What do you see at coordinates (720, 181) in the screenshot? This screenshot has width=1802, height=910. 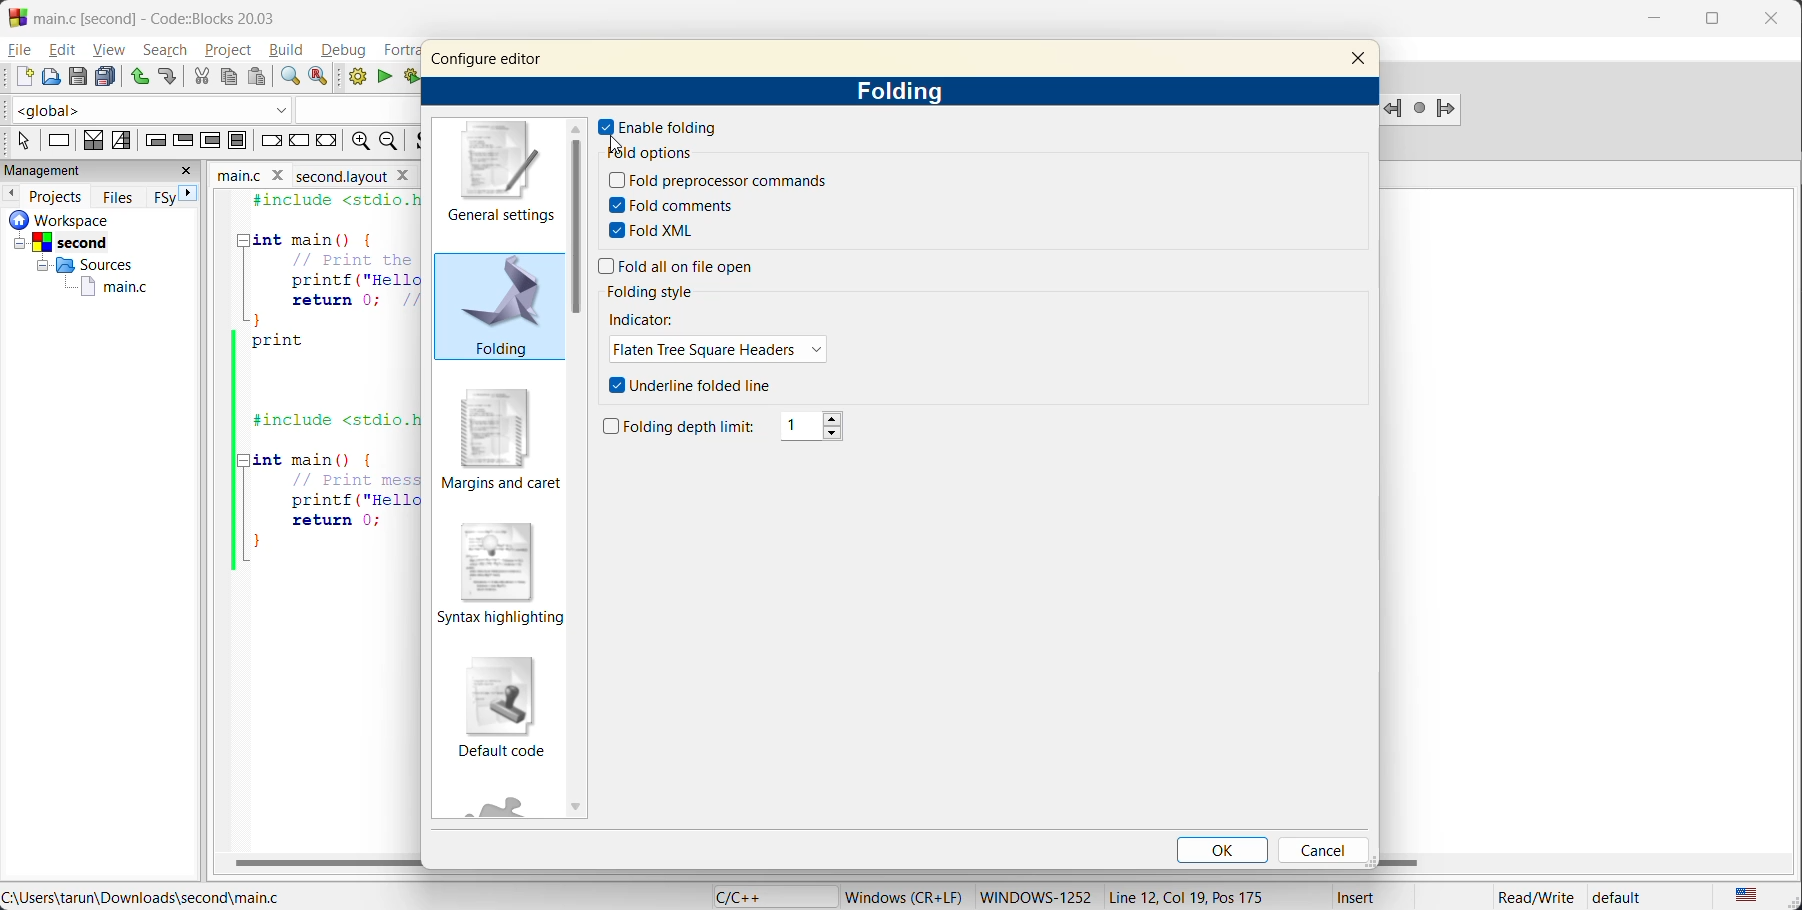 I see `fold preprocessor commands` at bounding box center [720, 181].